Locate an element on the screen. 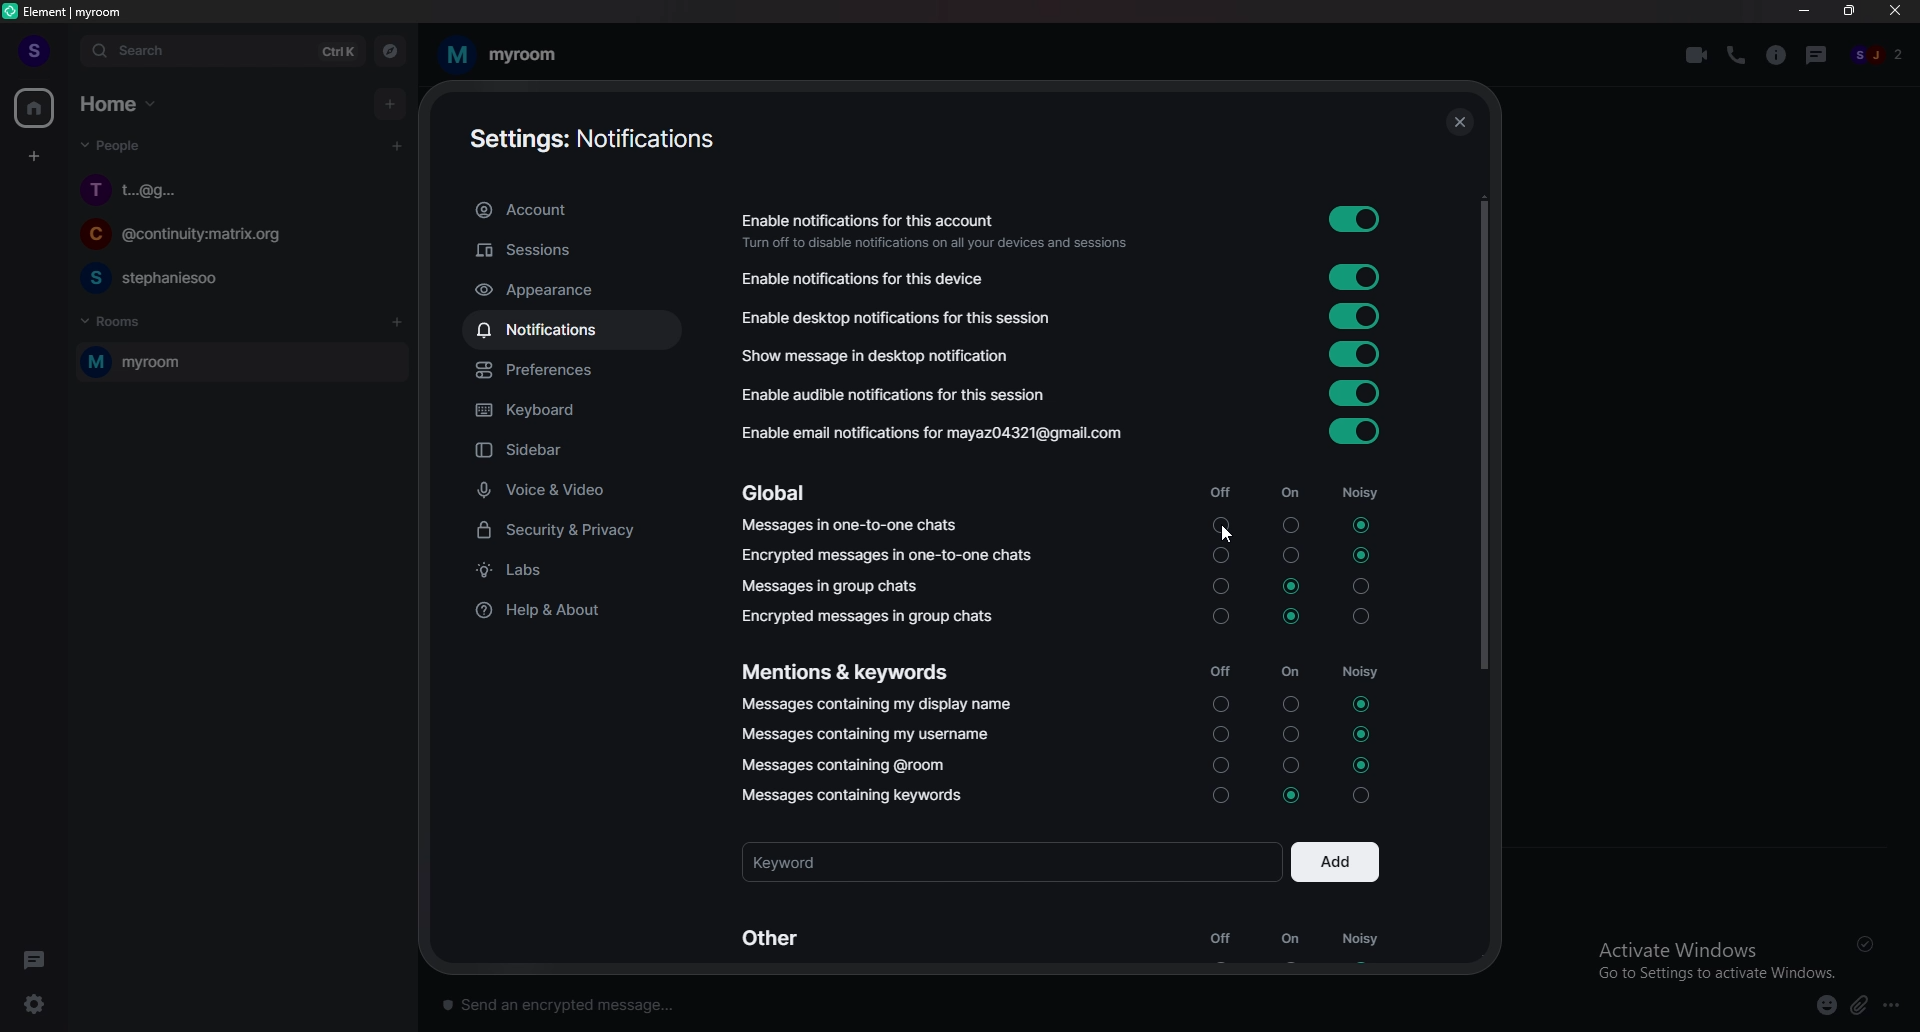  Message in one to one chats is located at coordinates (853, 528).